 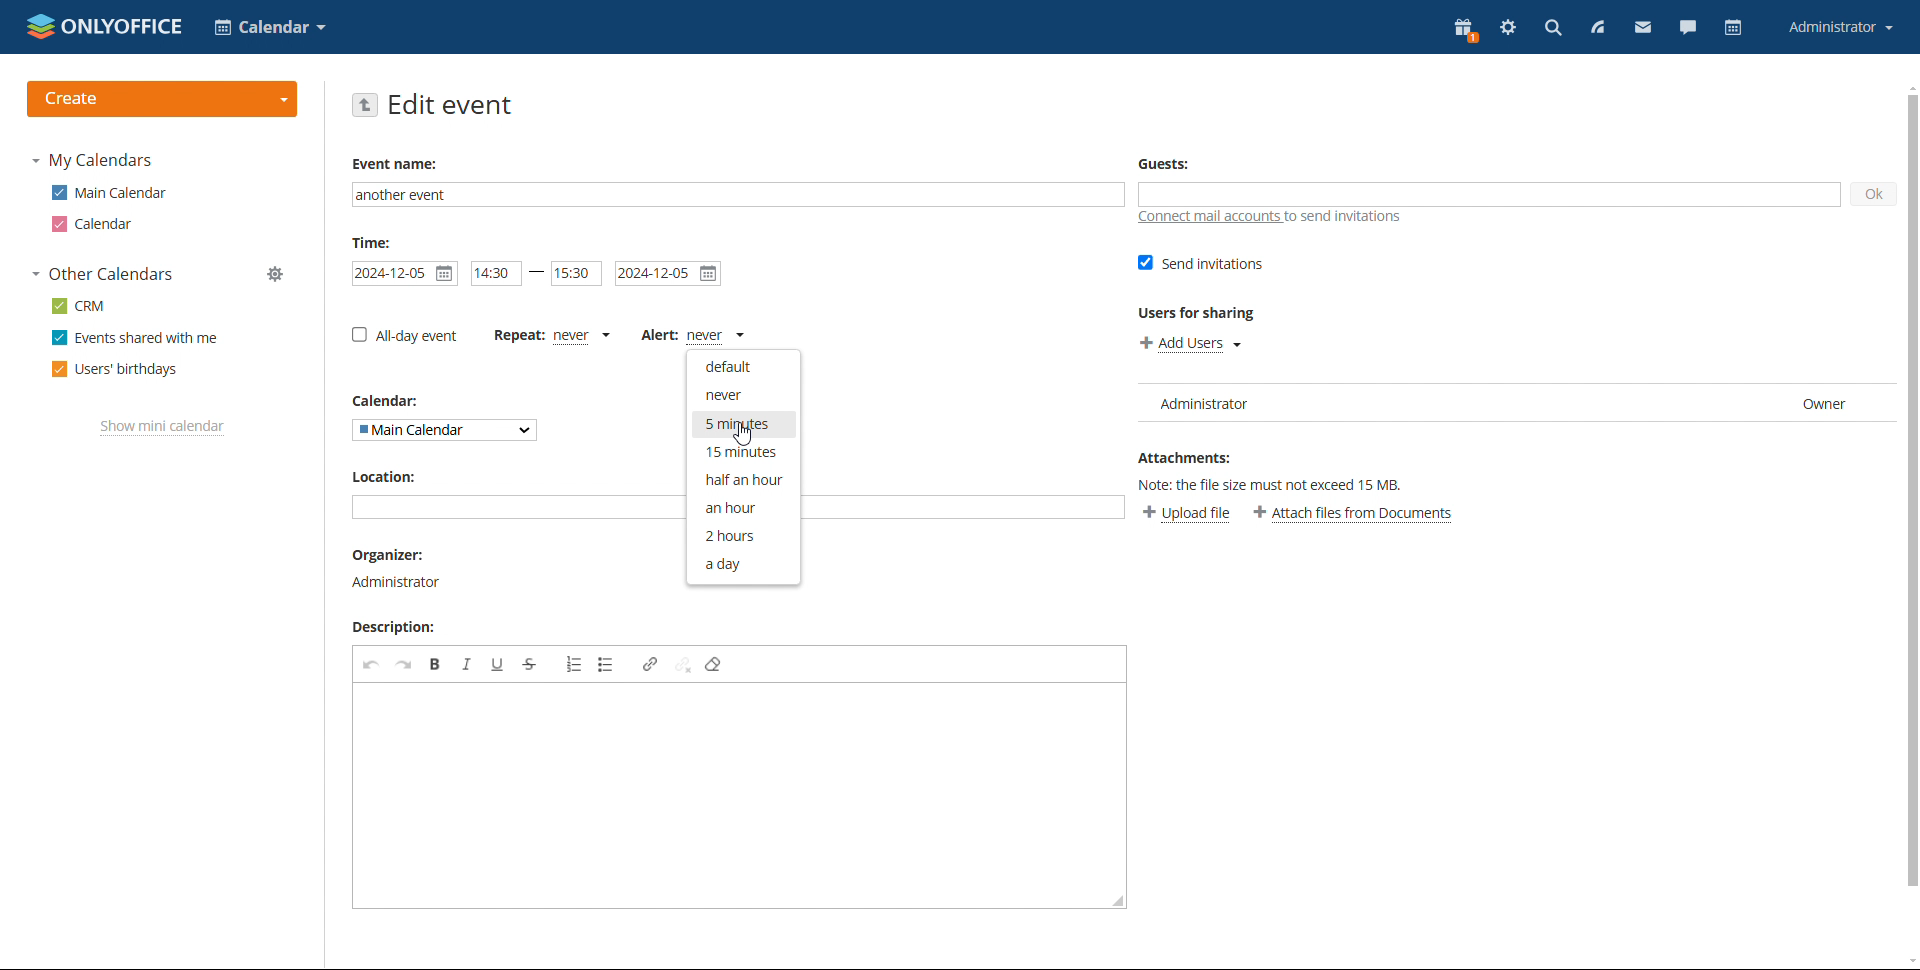 What do you see at coordinates (404, 274) in the screenshot?
I see `start date` at bounding box center [404, 274].